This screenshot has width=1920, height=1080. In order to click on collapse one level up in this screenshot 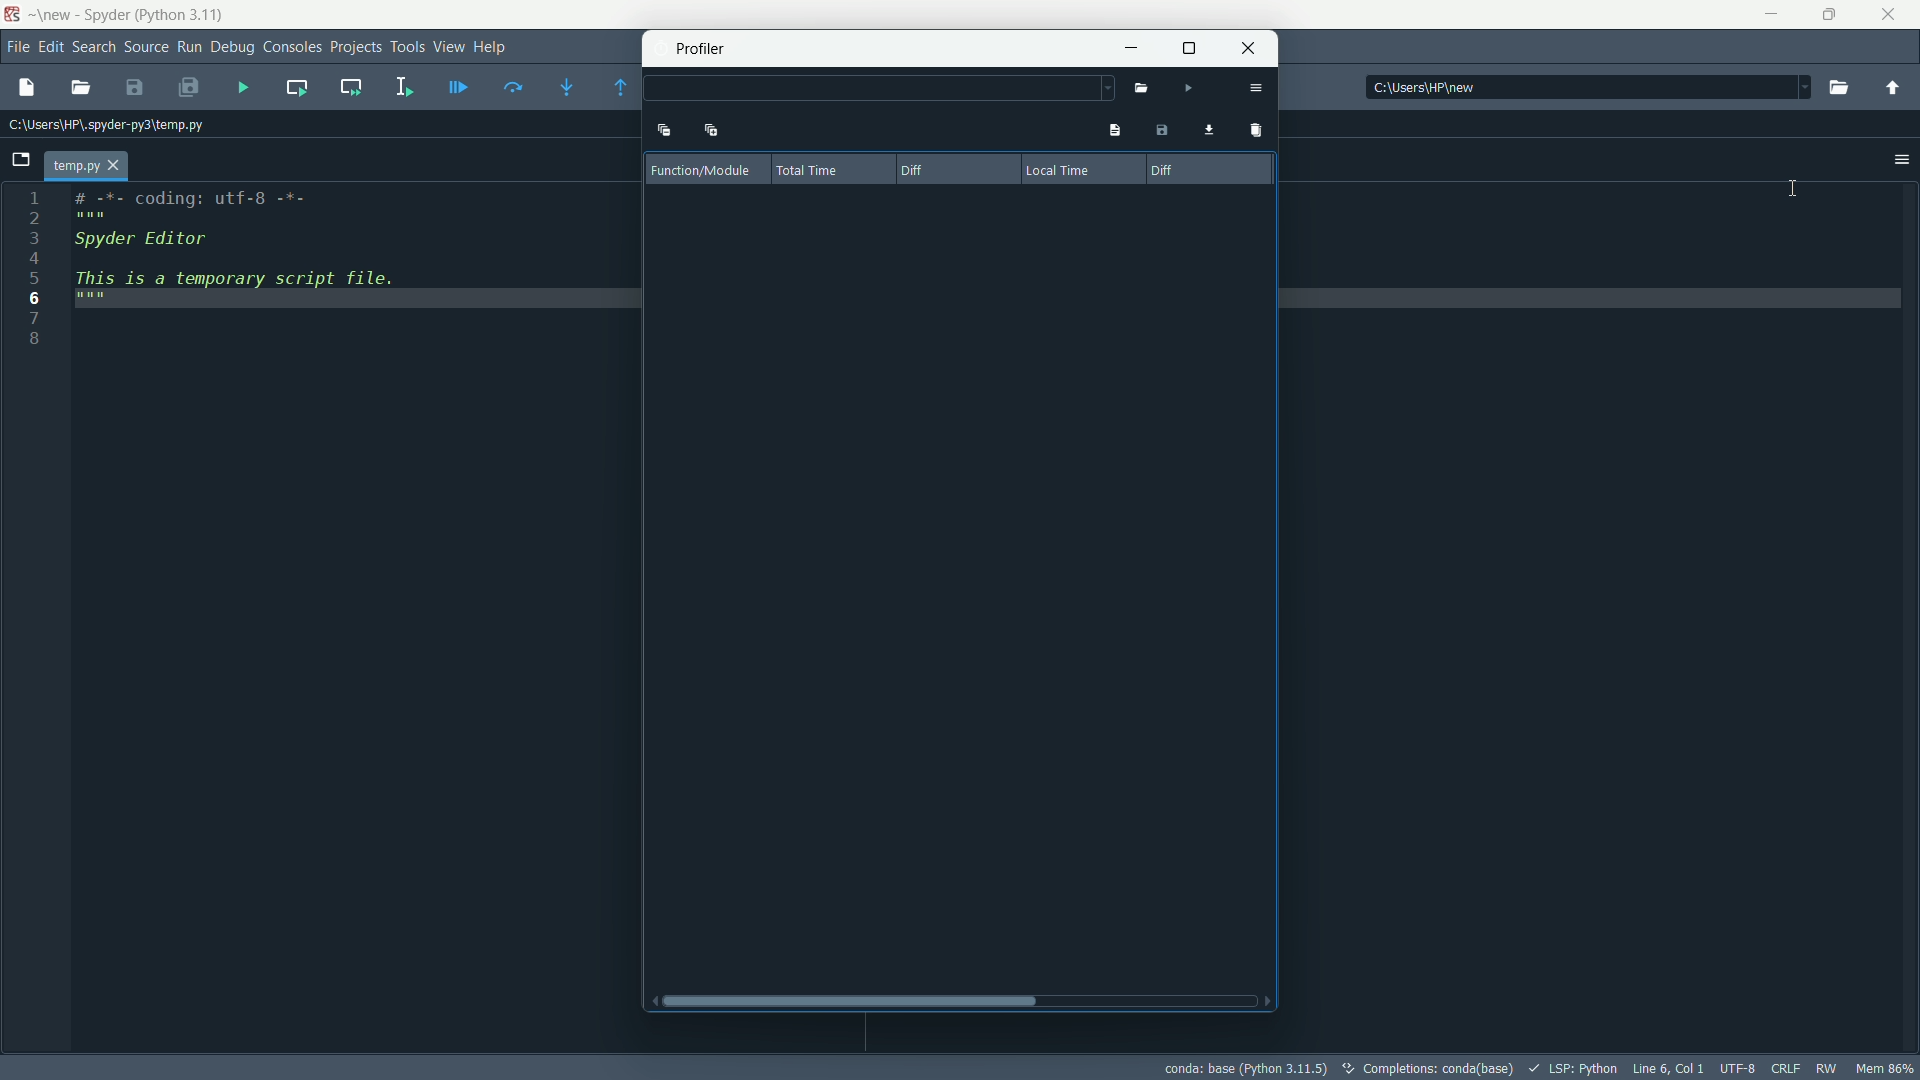, I will do `click(663, 131)`.